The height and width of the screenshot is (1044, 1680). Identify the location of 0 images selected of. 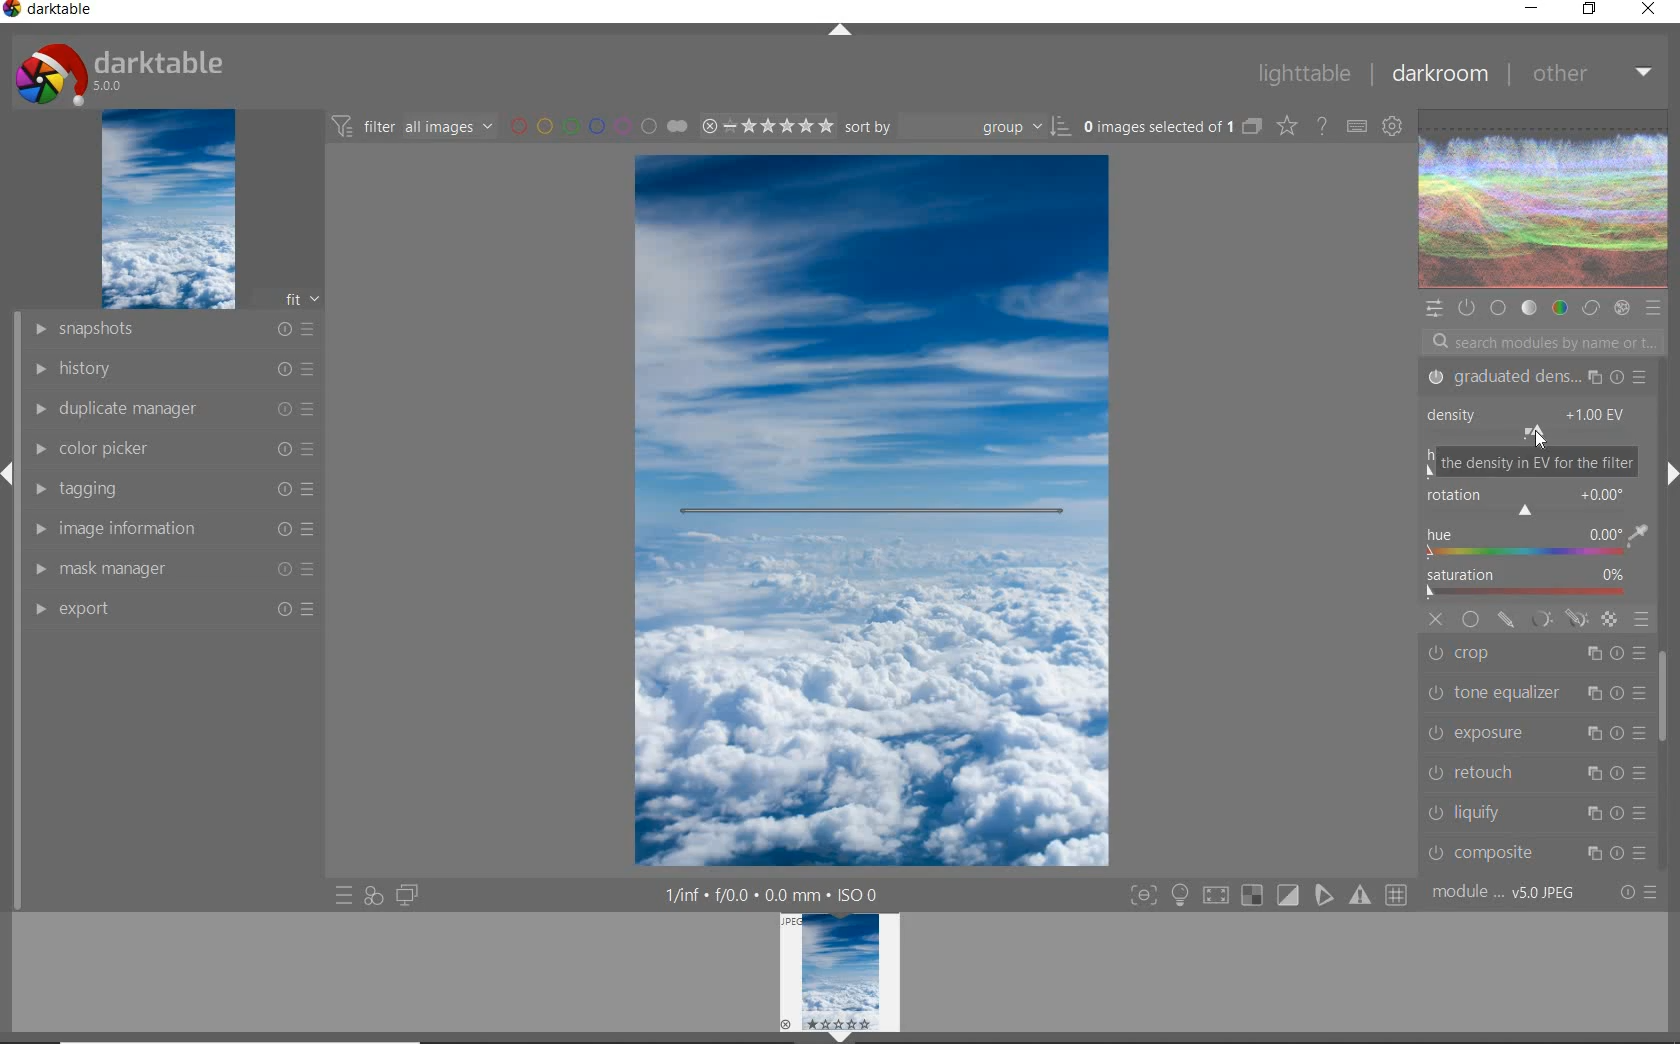
(1156, 125).